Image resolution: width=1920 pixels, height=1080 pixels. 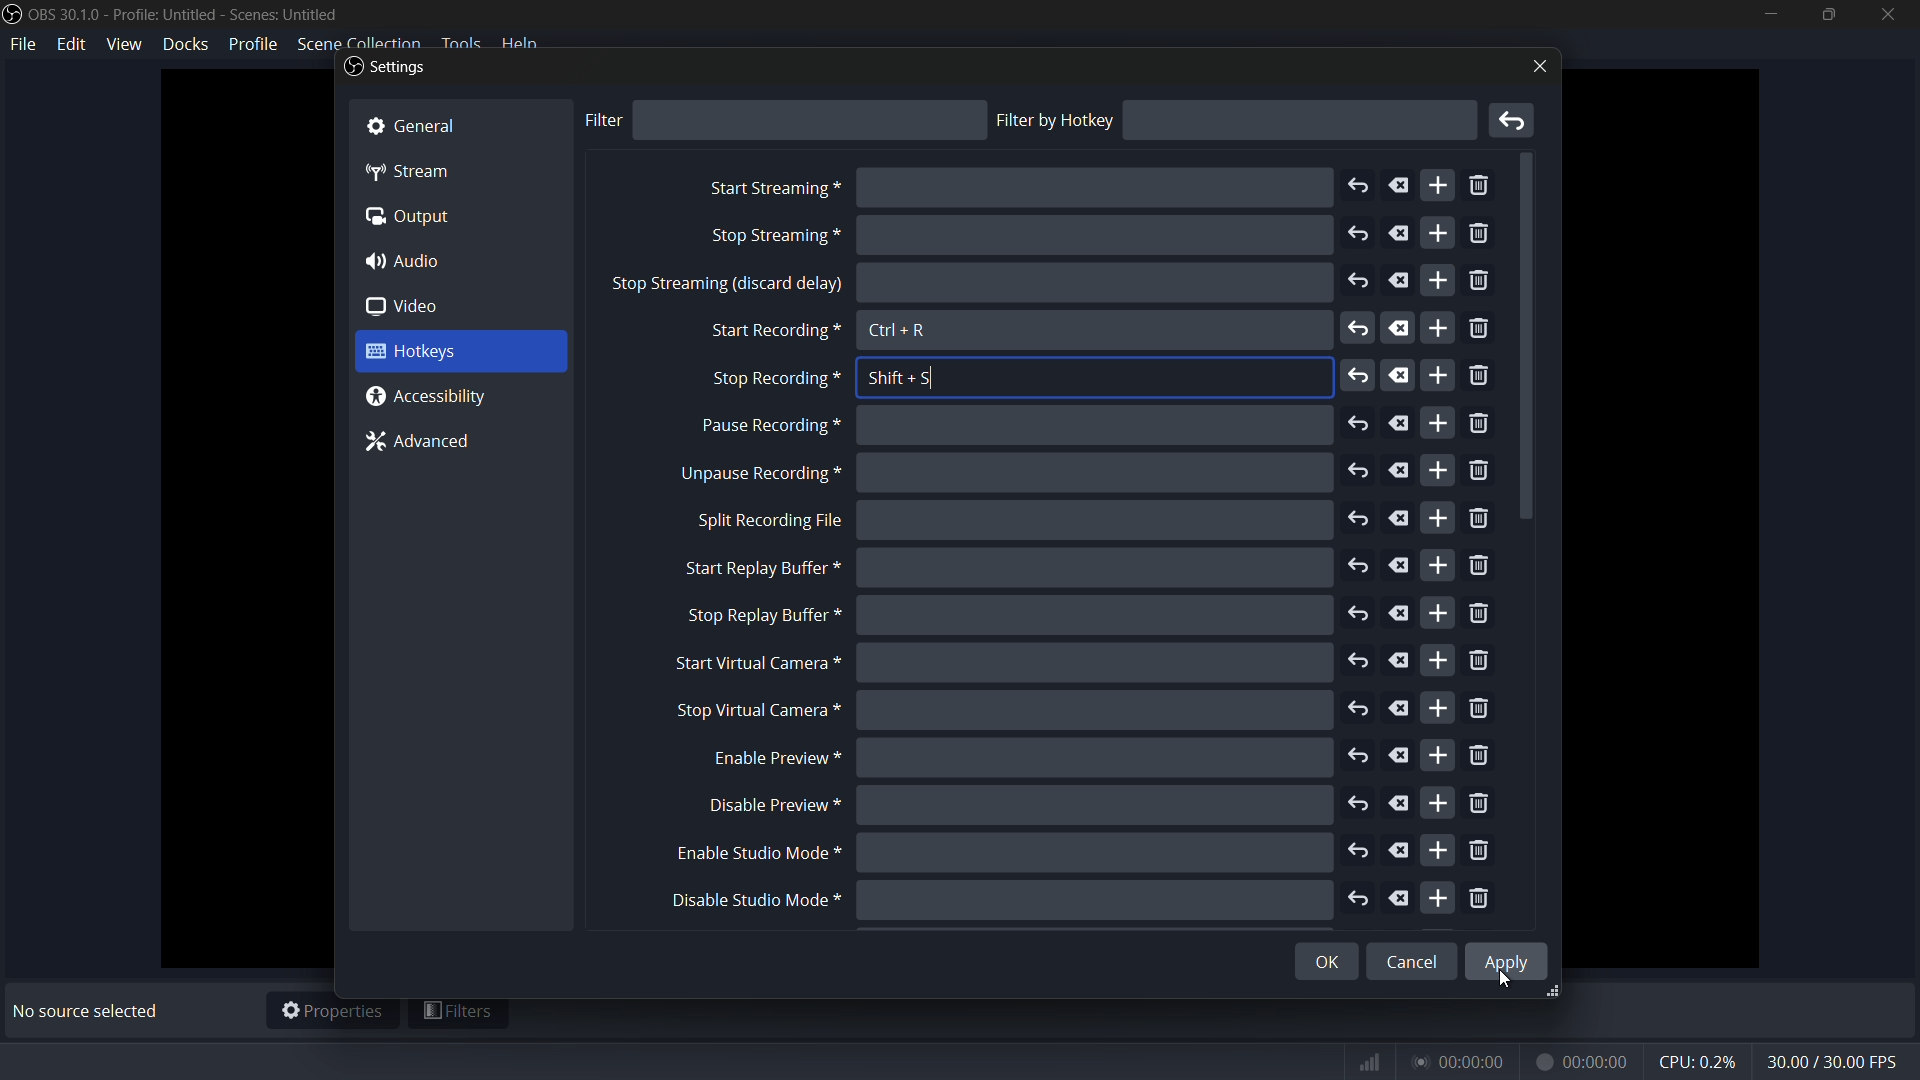 I want to click on view menu, so click(x=124, y=43).